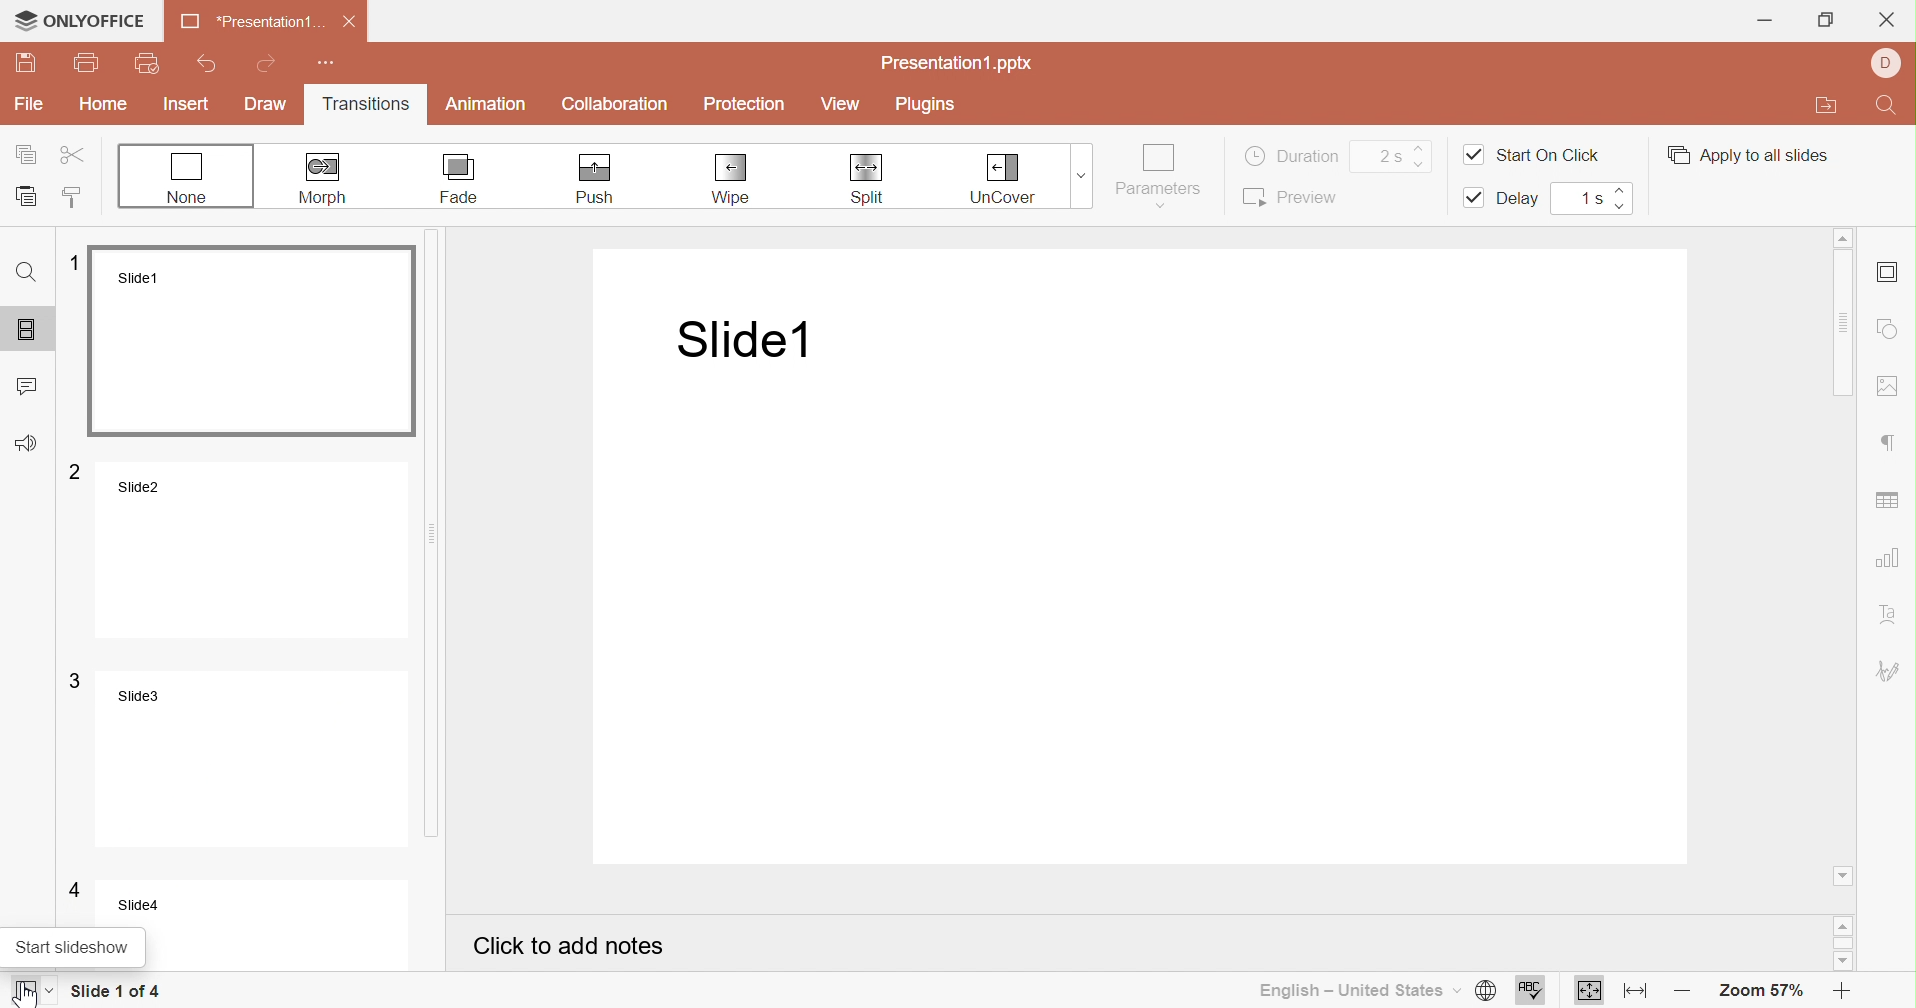  What do you see at coordinates (842, 105) in the screenshot?
I see `View` at bounding box center [842, 105].